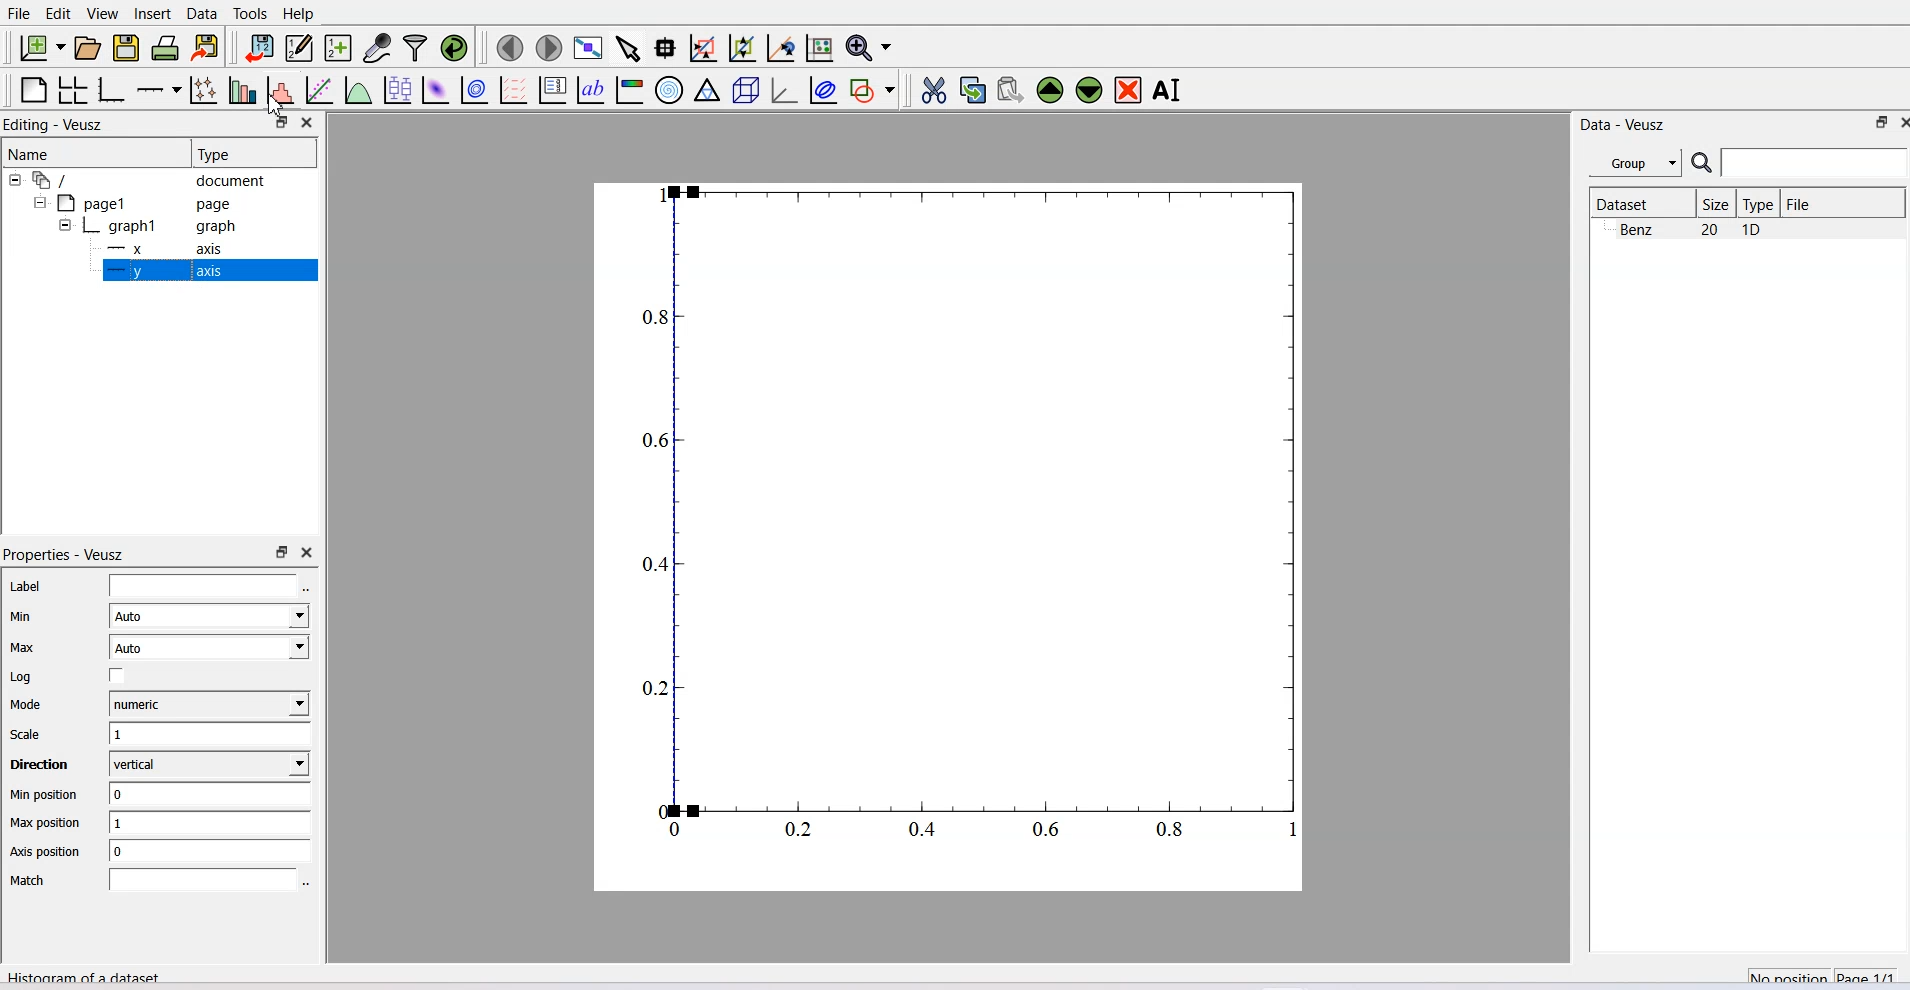  What do you see at coordinates (298, 14) in the screenshot?
I see `Help` at bounding box center [298, 14].